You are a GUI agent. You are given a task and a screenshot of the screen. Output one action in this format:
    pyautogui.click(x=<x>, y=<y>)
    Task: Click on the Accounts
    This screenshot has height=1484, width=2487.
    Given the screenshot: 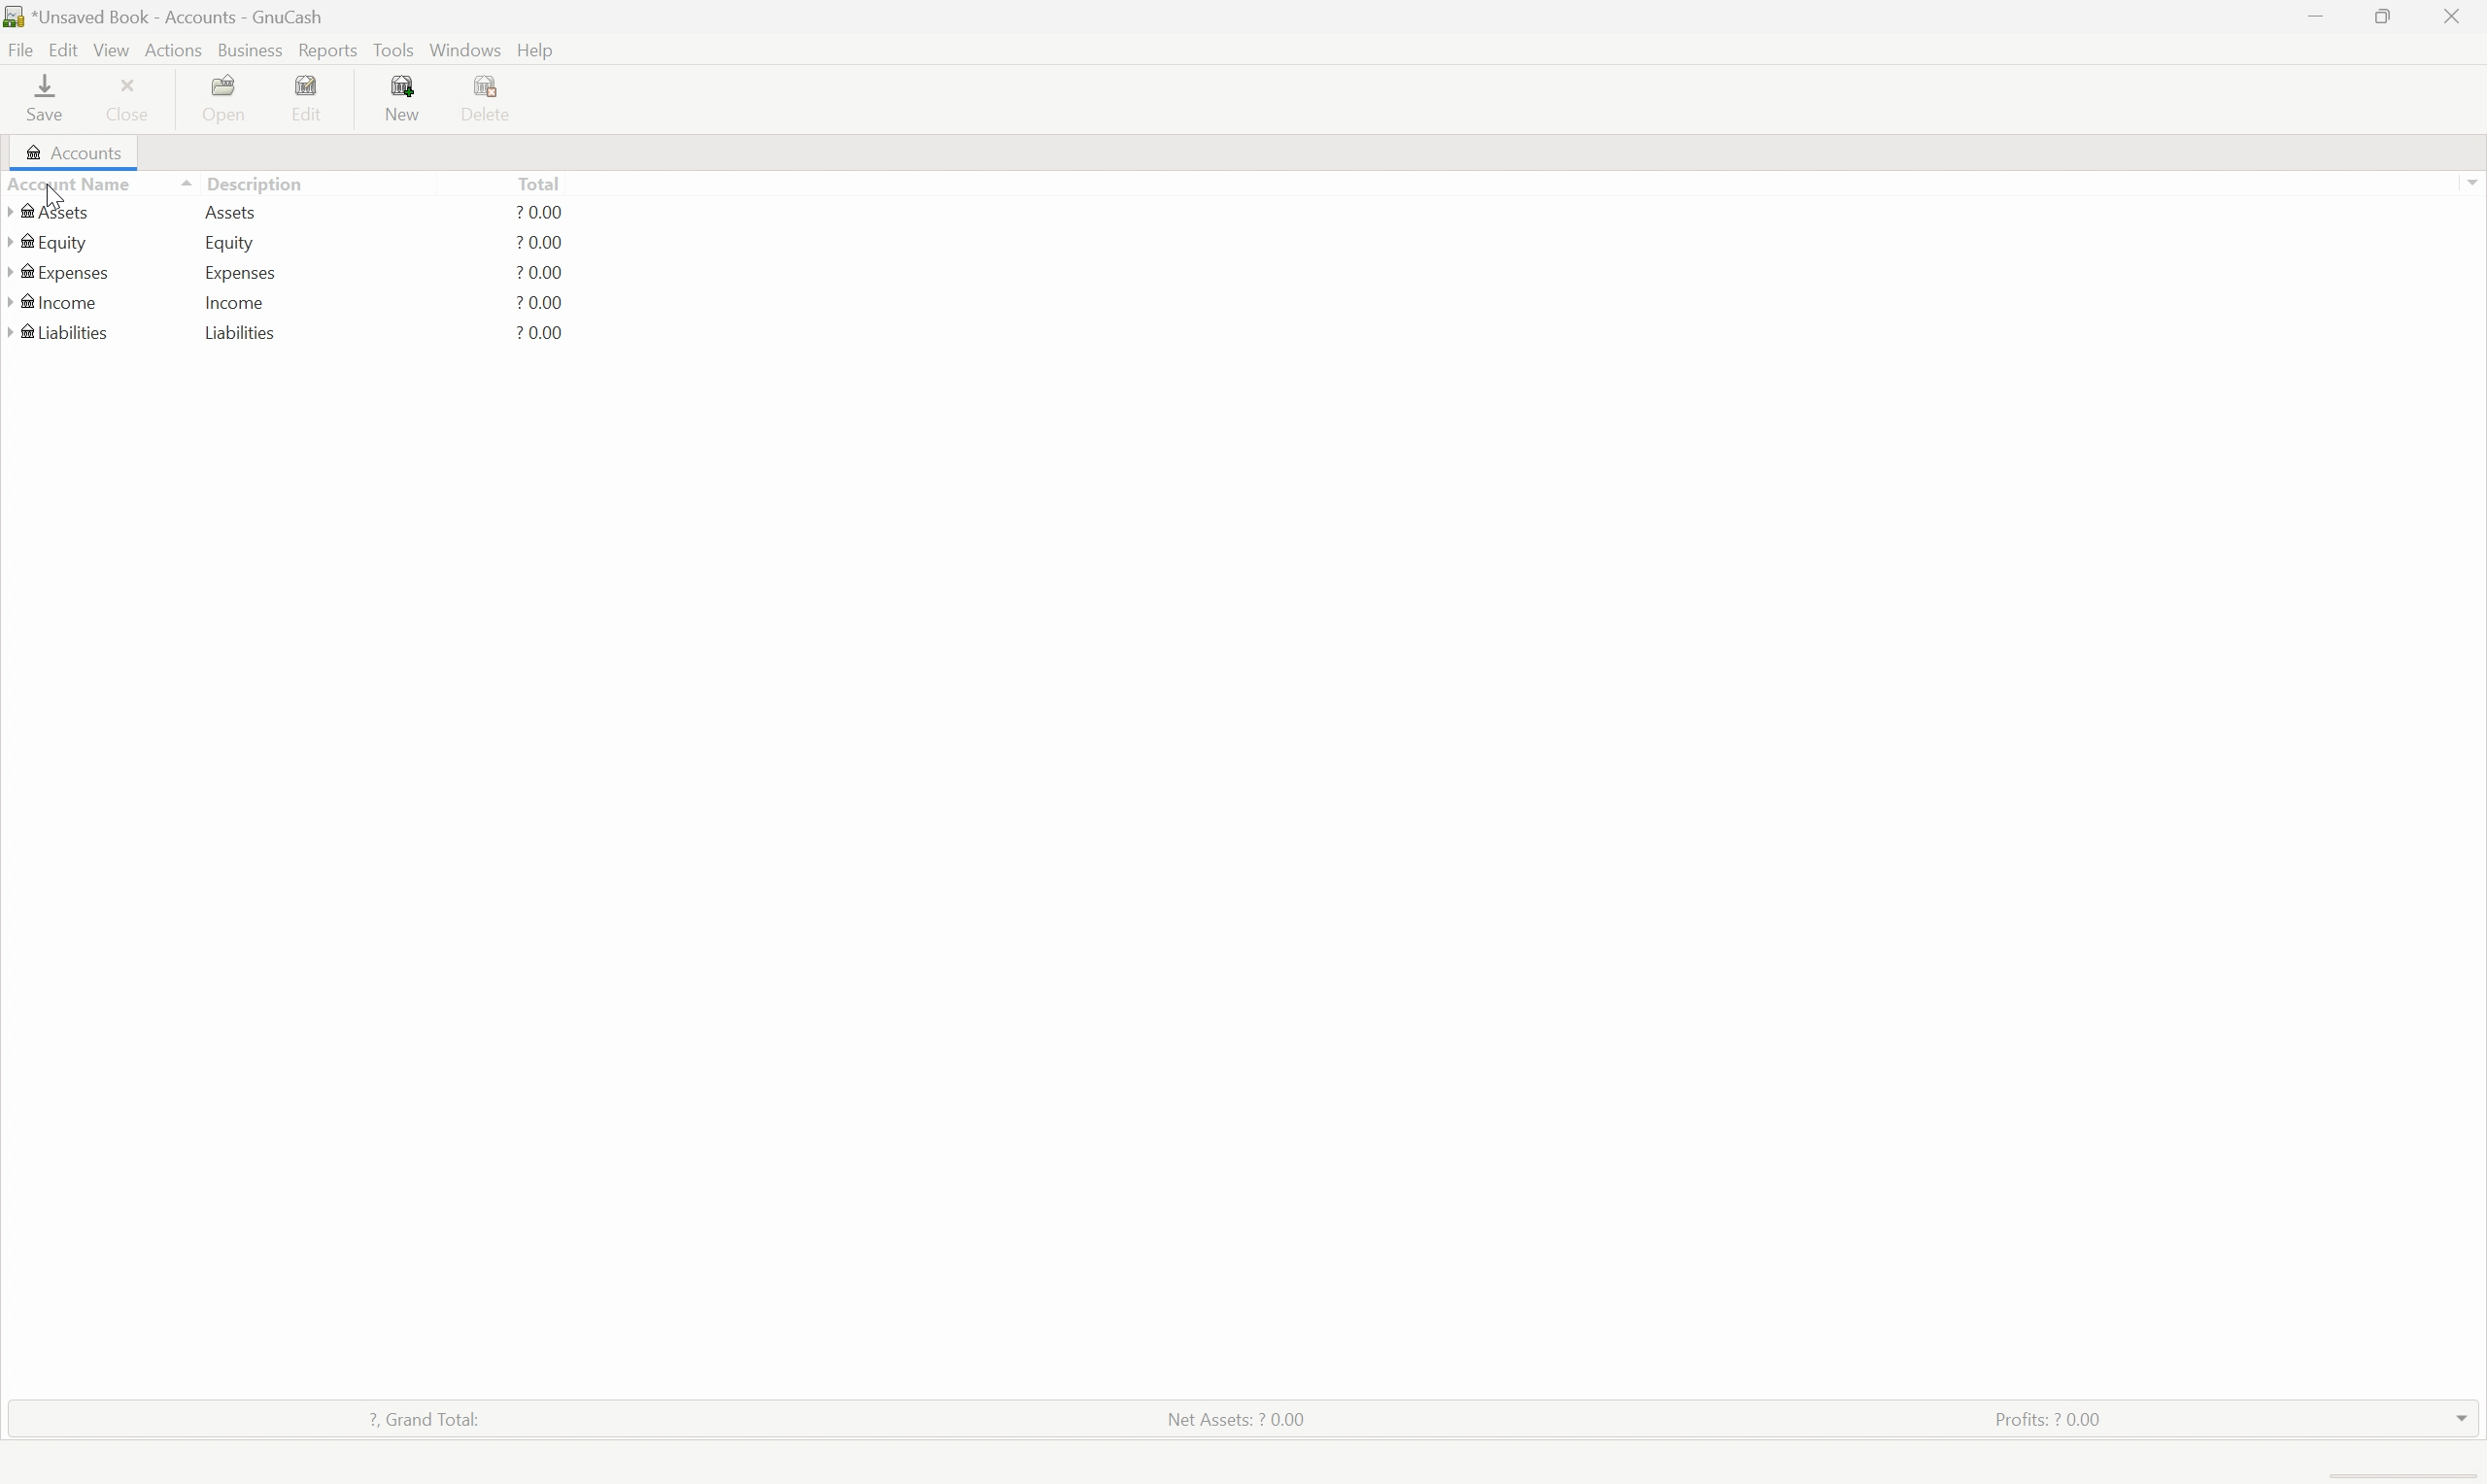 What is the action you would take?
    pyautogui.click(x=73, y=154)
    